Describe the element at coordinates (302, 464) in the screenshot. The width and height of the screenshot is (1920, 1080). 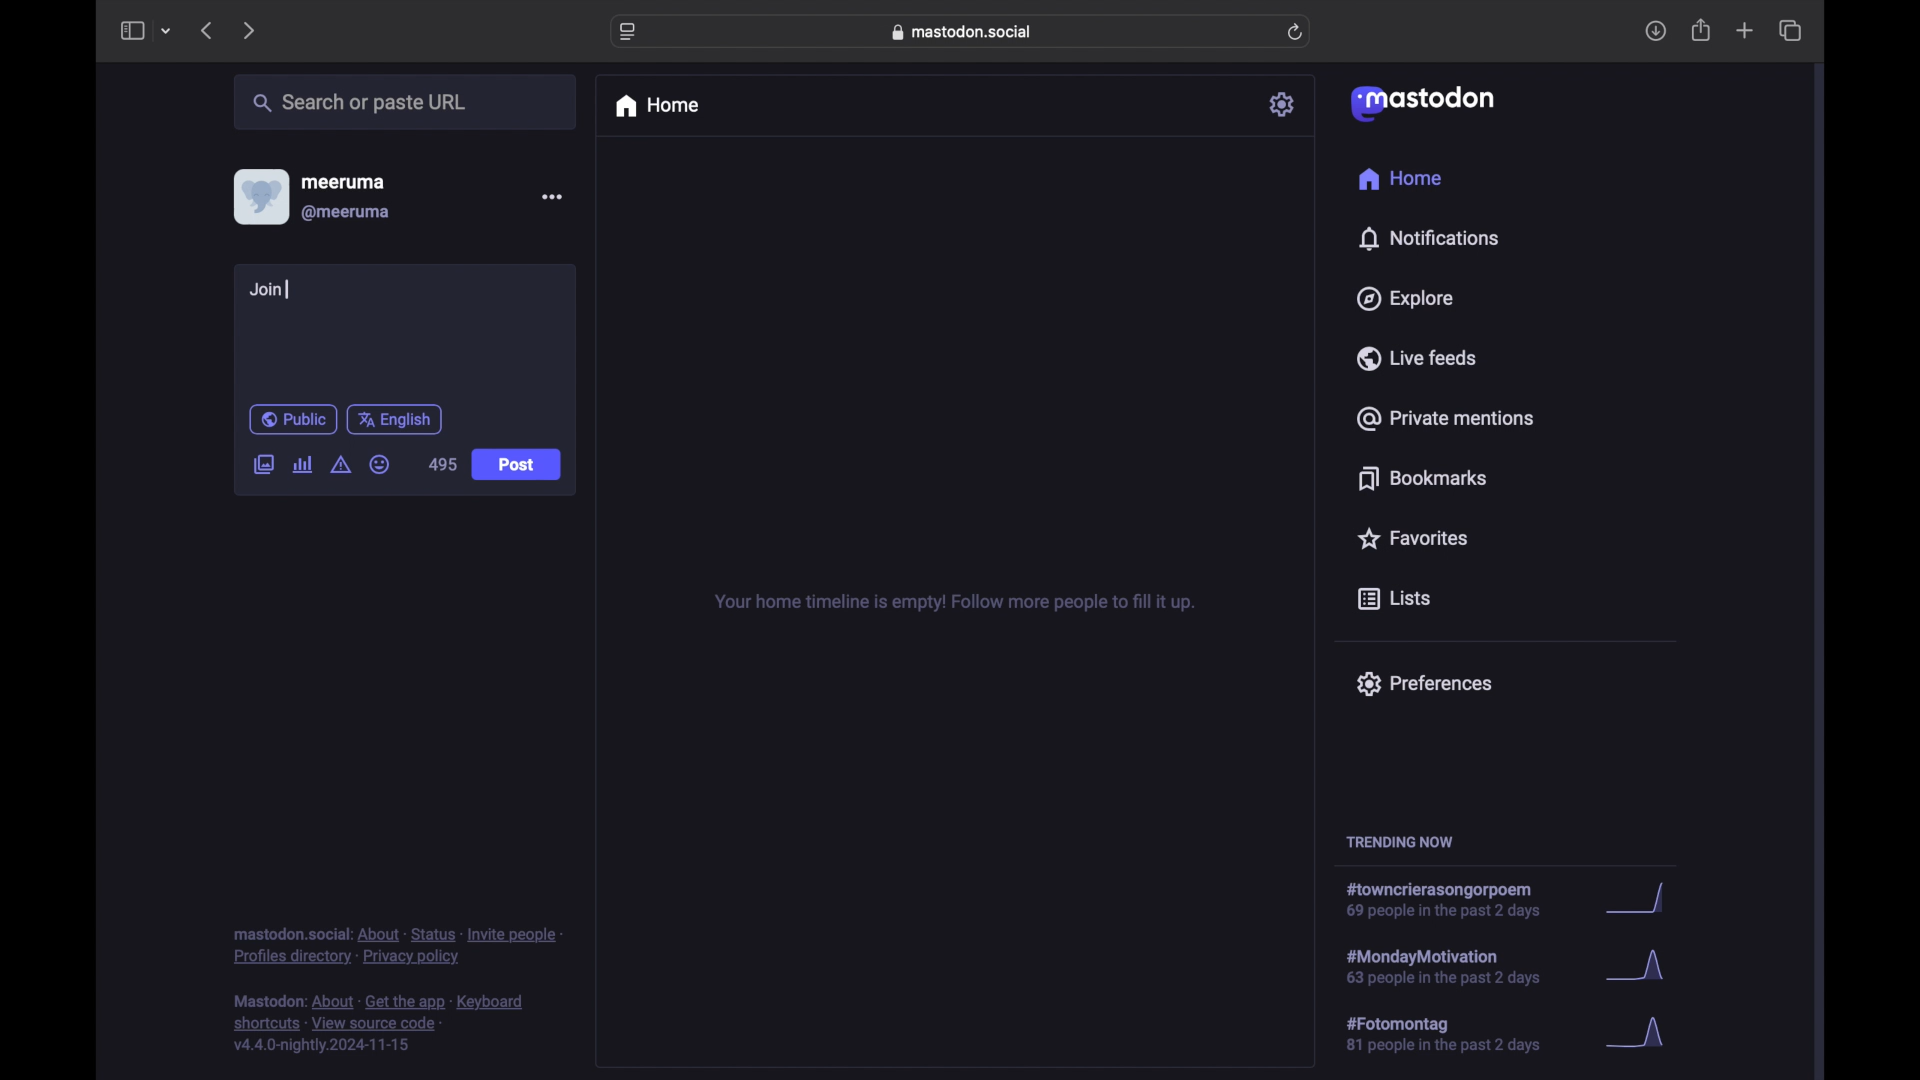
I see `add  poll` at that location.